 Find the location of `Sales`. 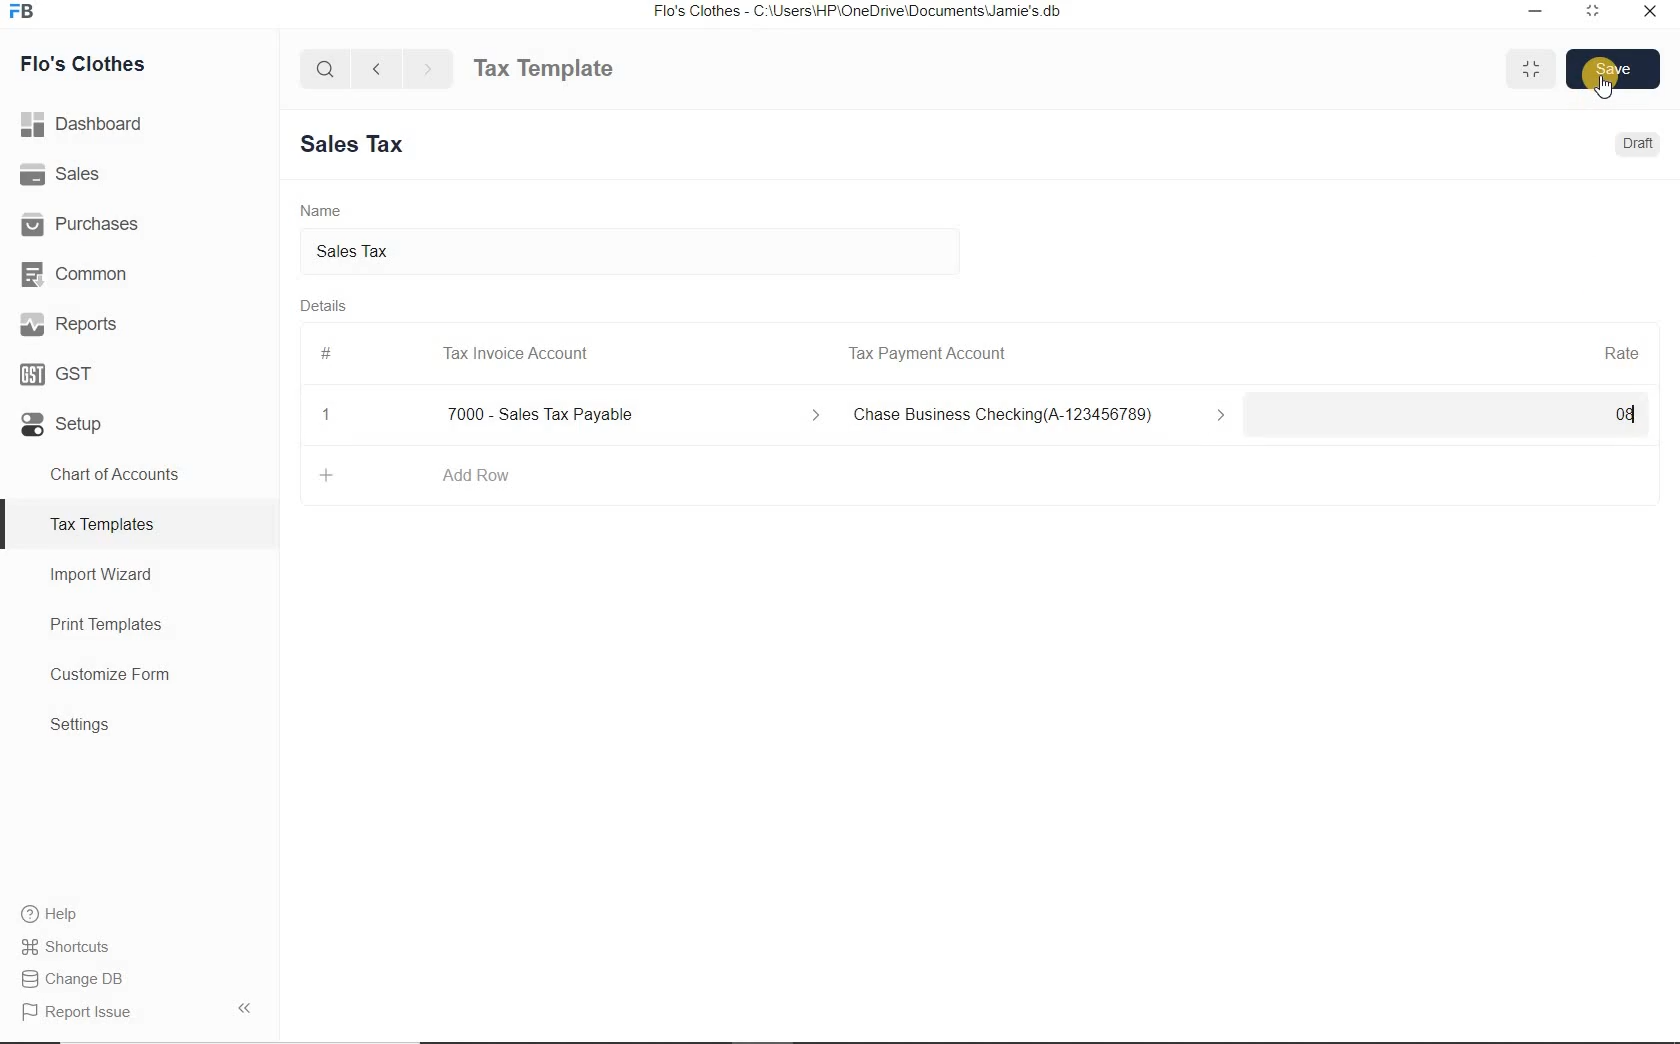

Sales is located at coordinates (139, 173).